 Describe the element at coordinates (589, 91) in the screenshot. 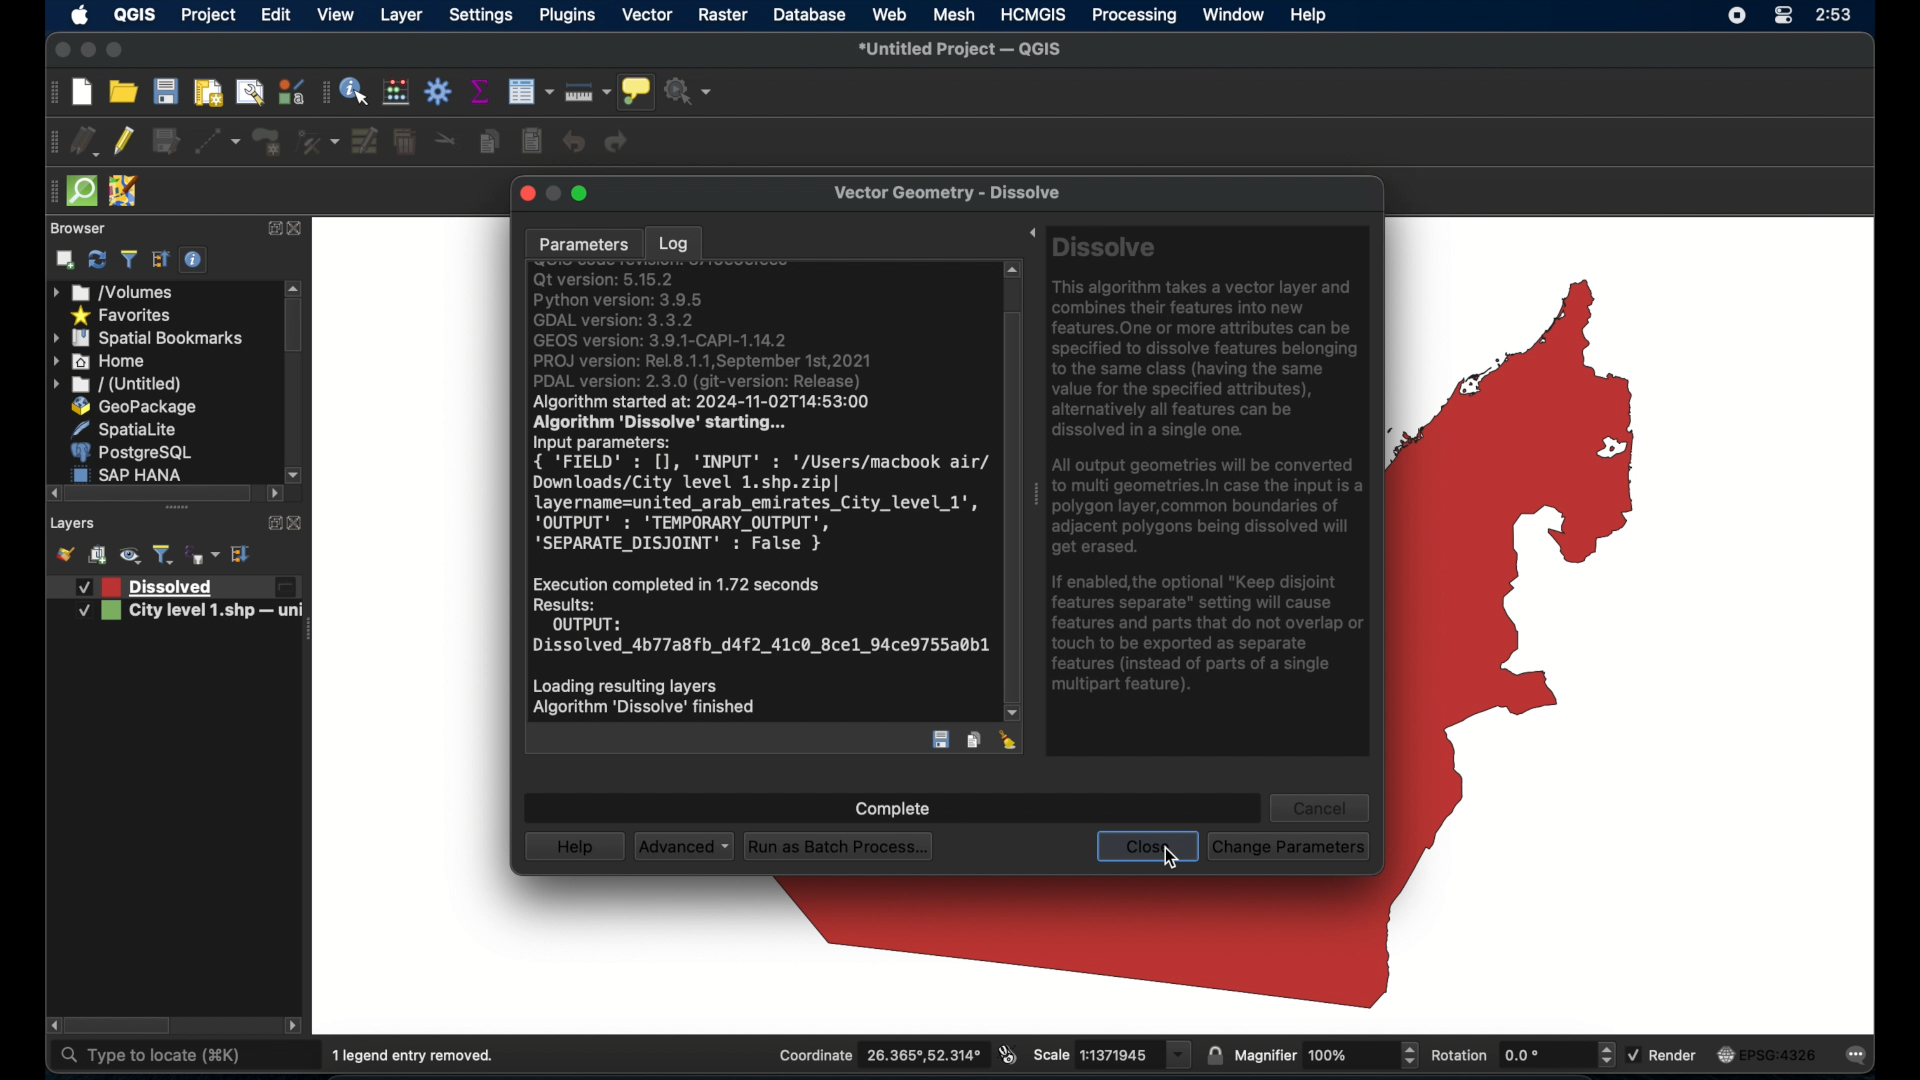

I see `measure line` at that location.